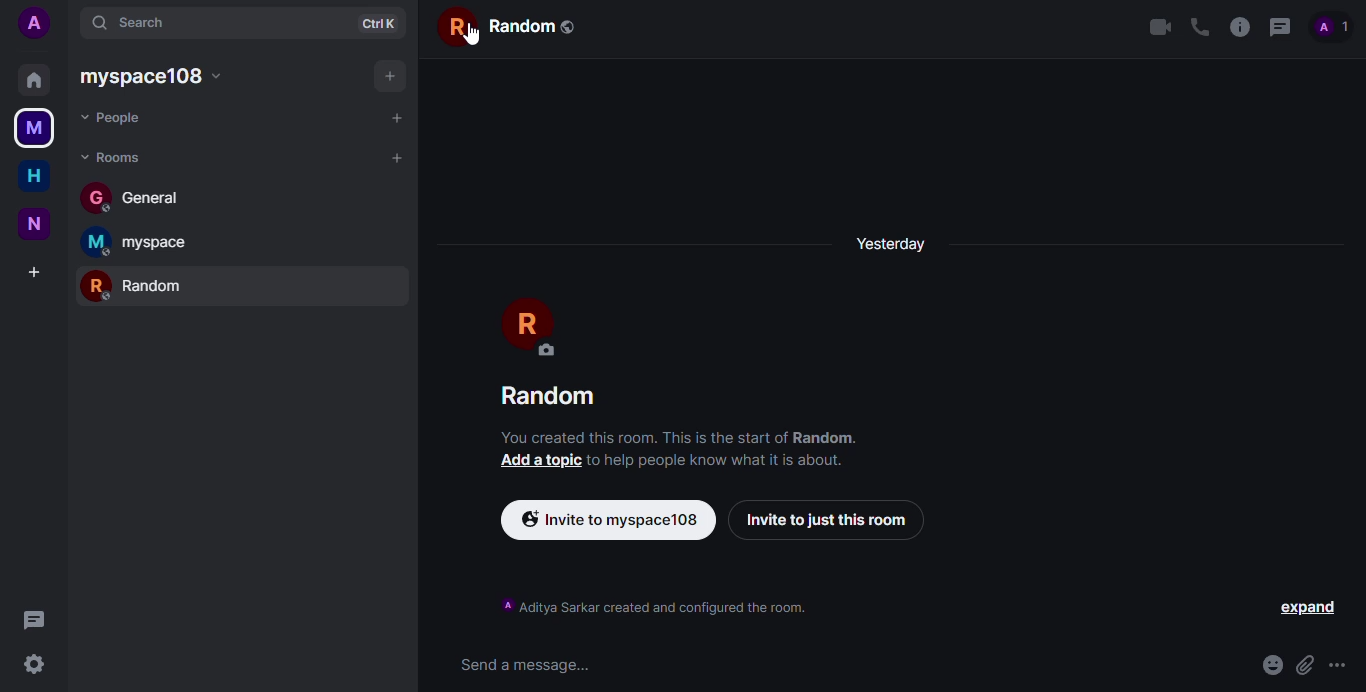 This screenshot has height=692, width=1366. Describe the element at coordinates (1198, 26) in the screenshot. I see `voice call` at that location.